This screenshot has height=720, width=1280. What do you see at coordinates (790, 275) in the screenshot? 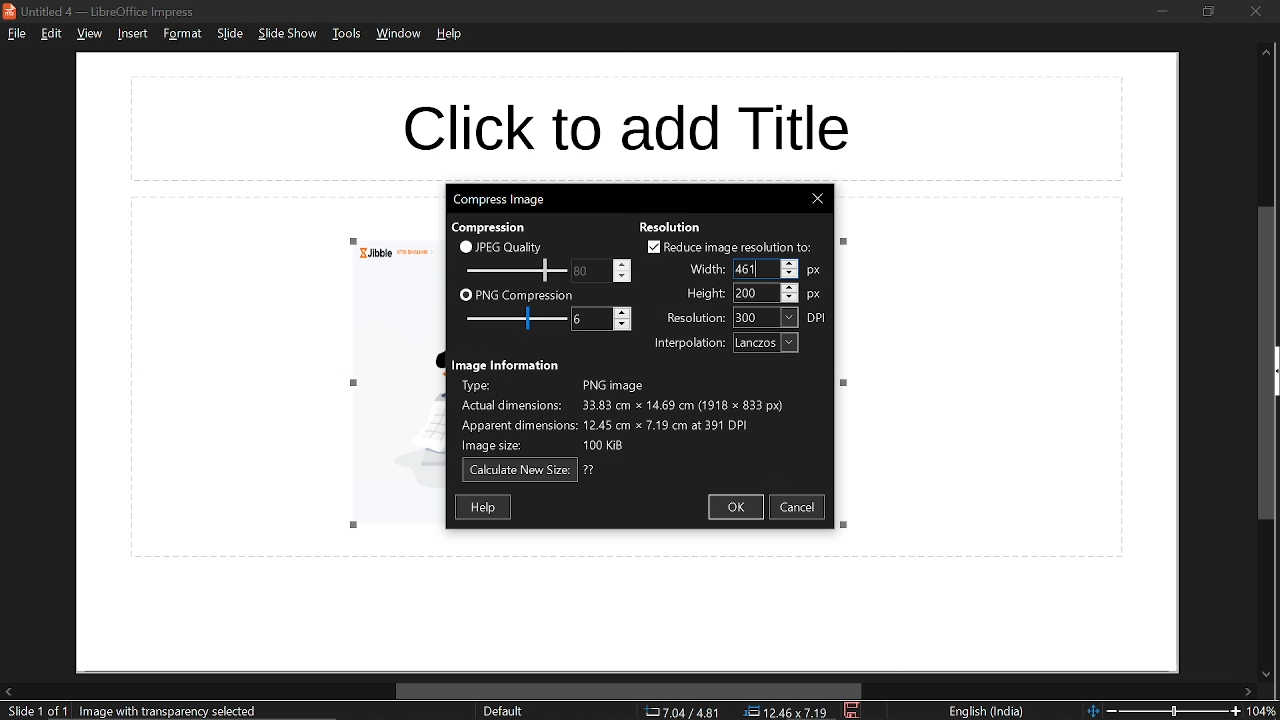
I see `Decrease ` at bounding box center [790, 275].